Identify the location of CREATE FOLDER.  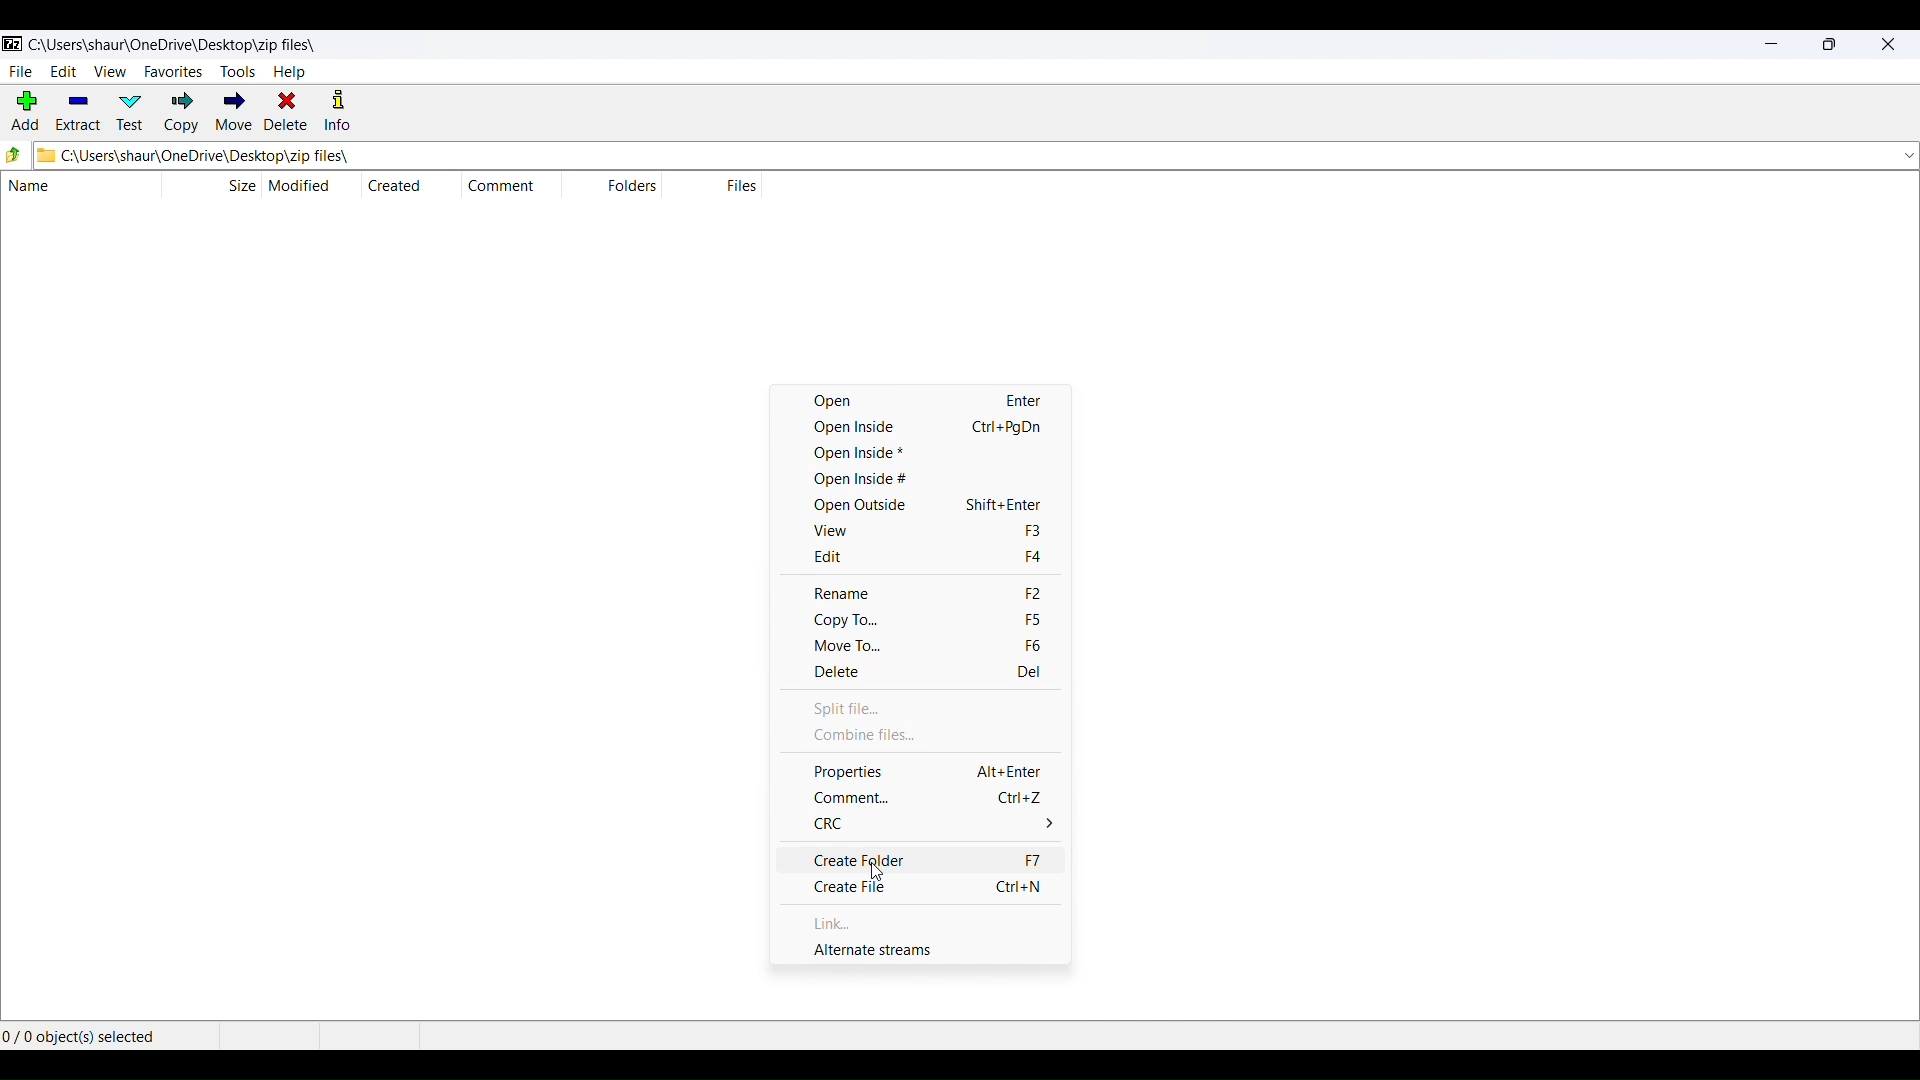
(932, 858).